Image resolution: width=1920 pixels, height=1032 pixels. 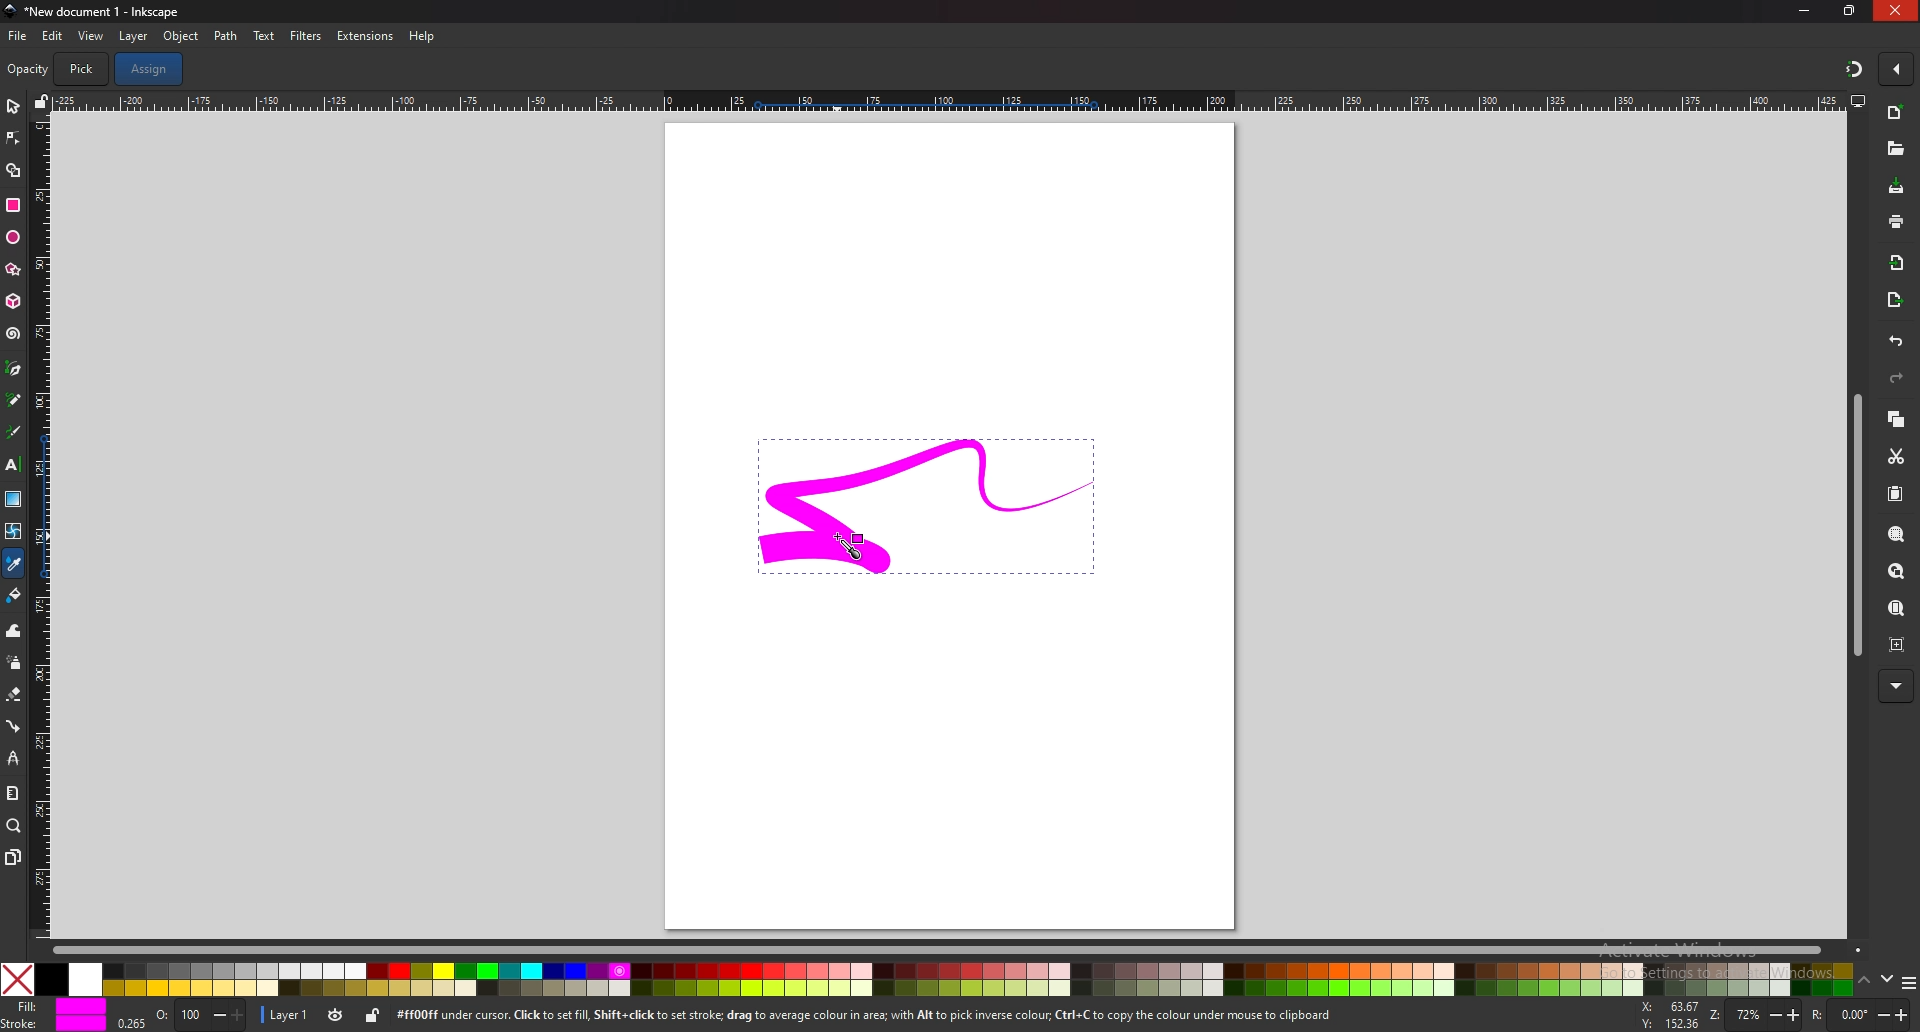 I want to click on mesh, so click(x=14, y=531).